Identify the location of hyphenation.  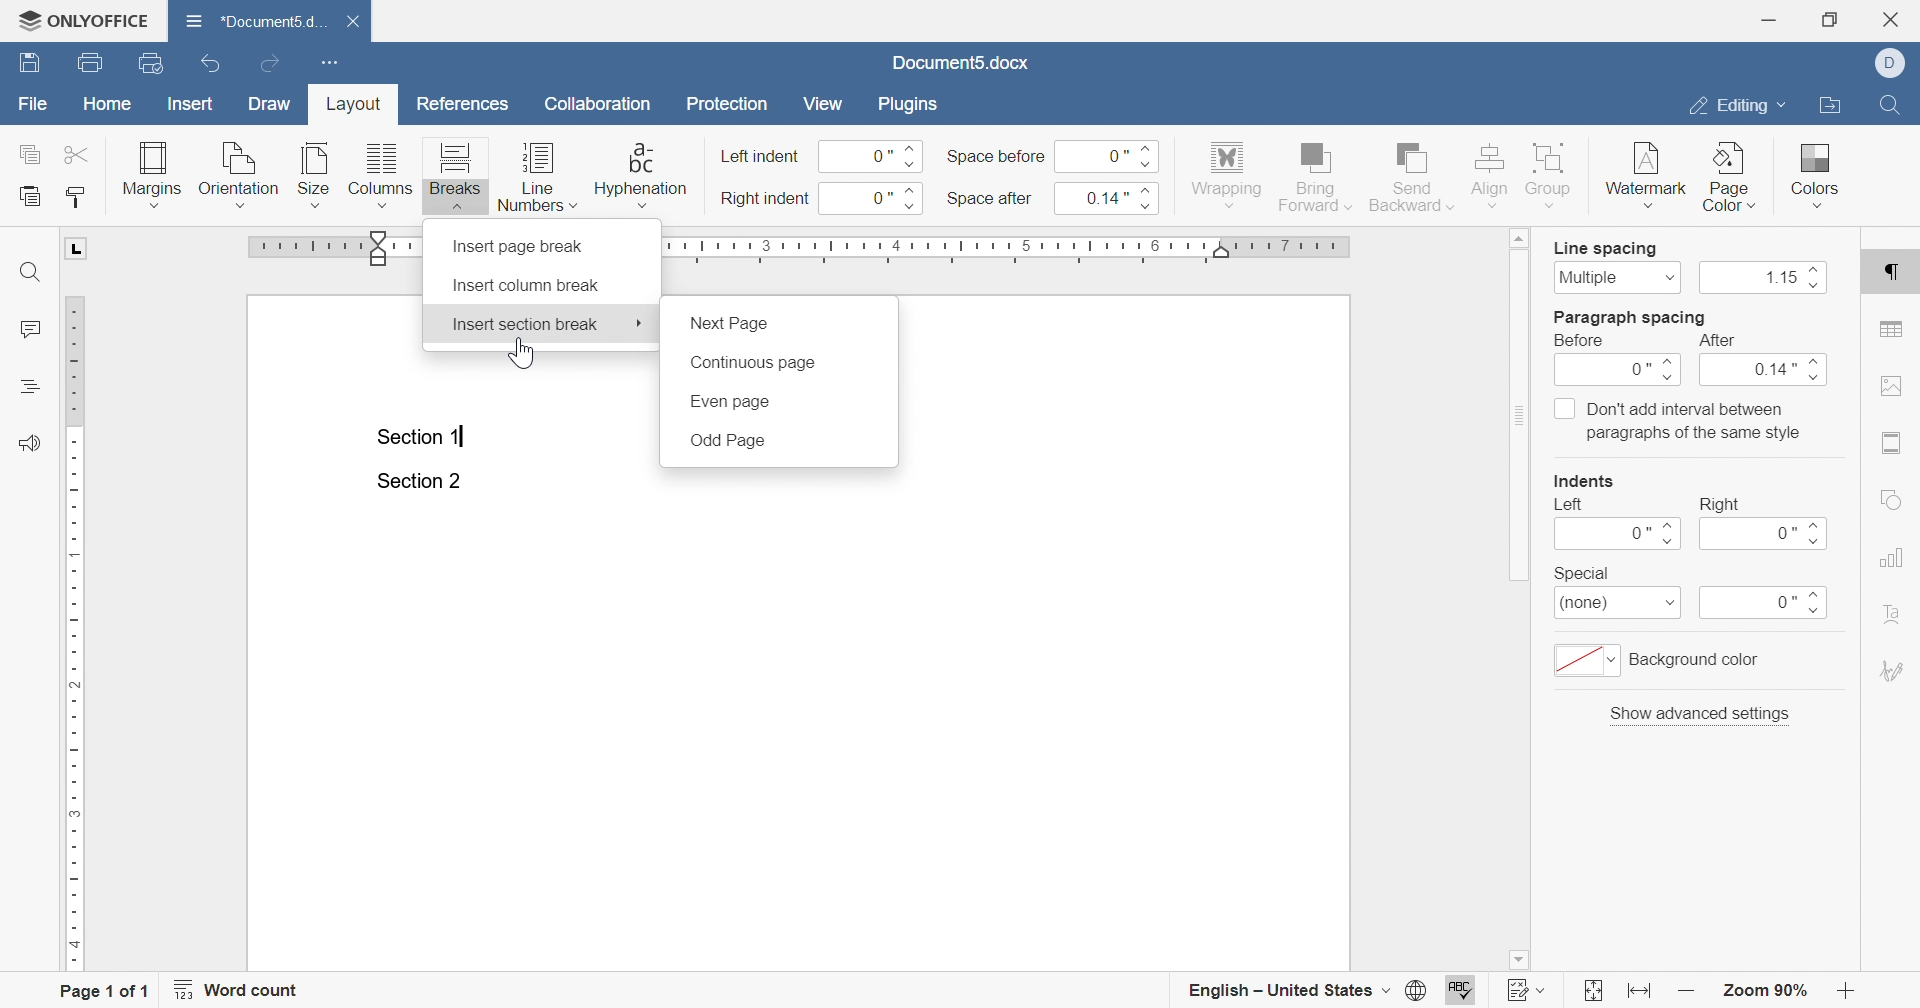
(640, 173).